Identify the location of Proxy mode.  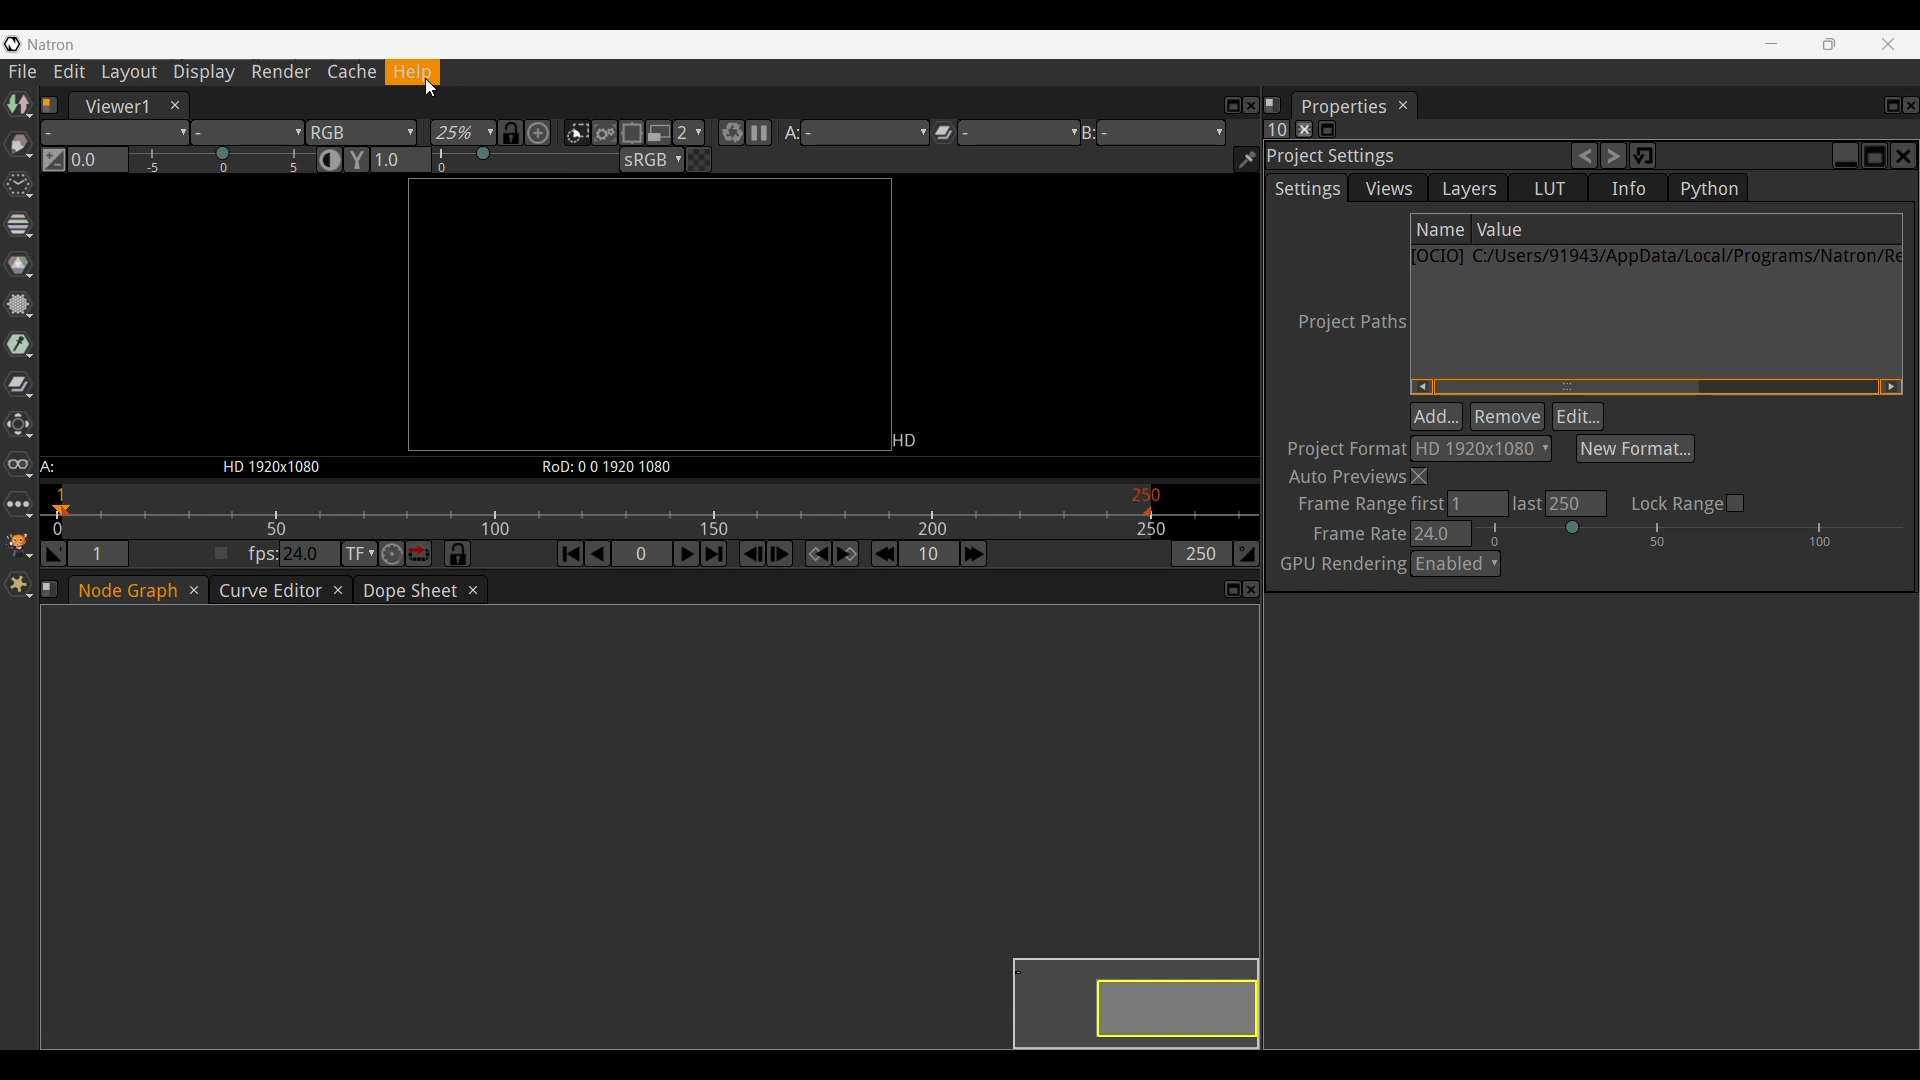
(659, 133).